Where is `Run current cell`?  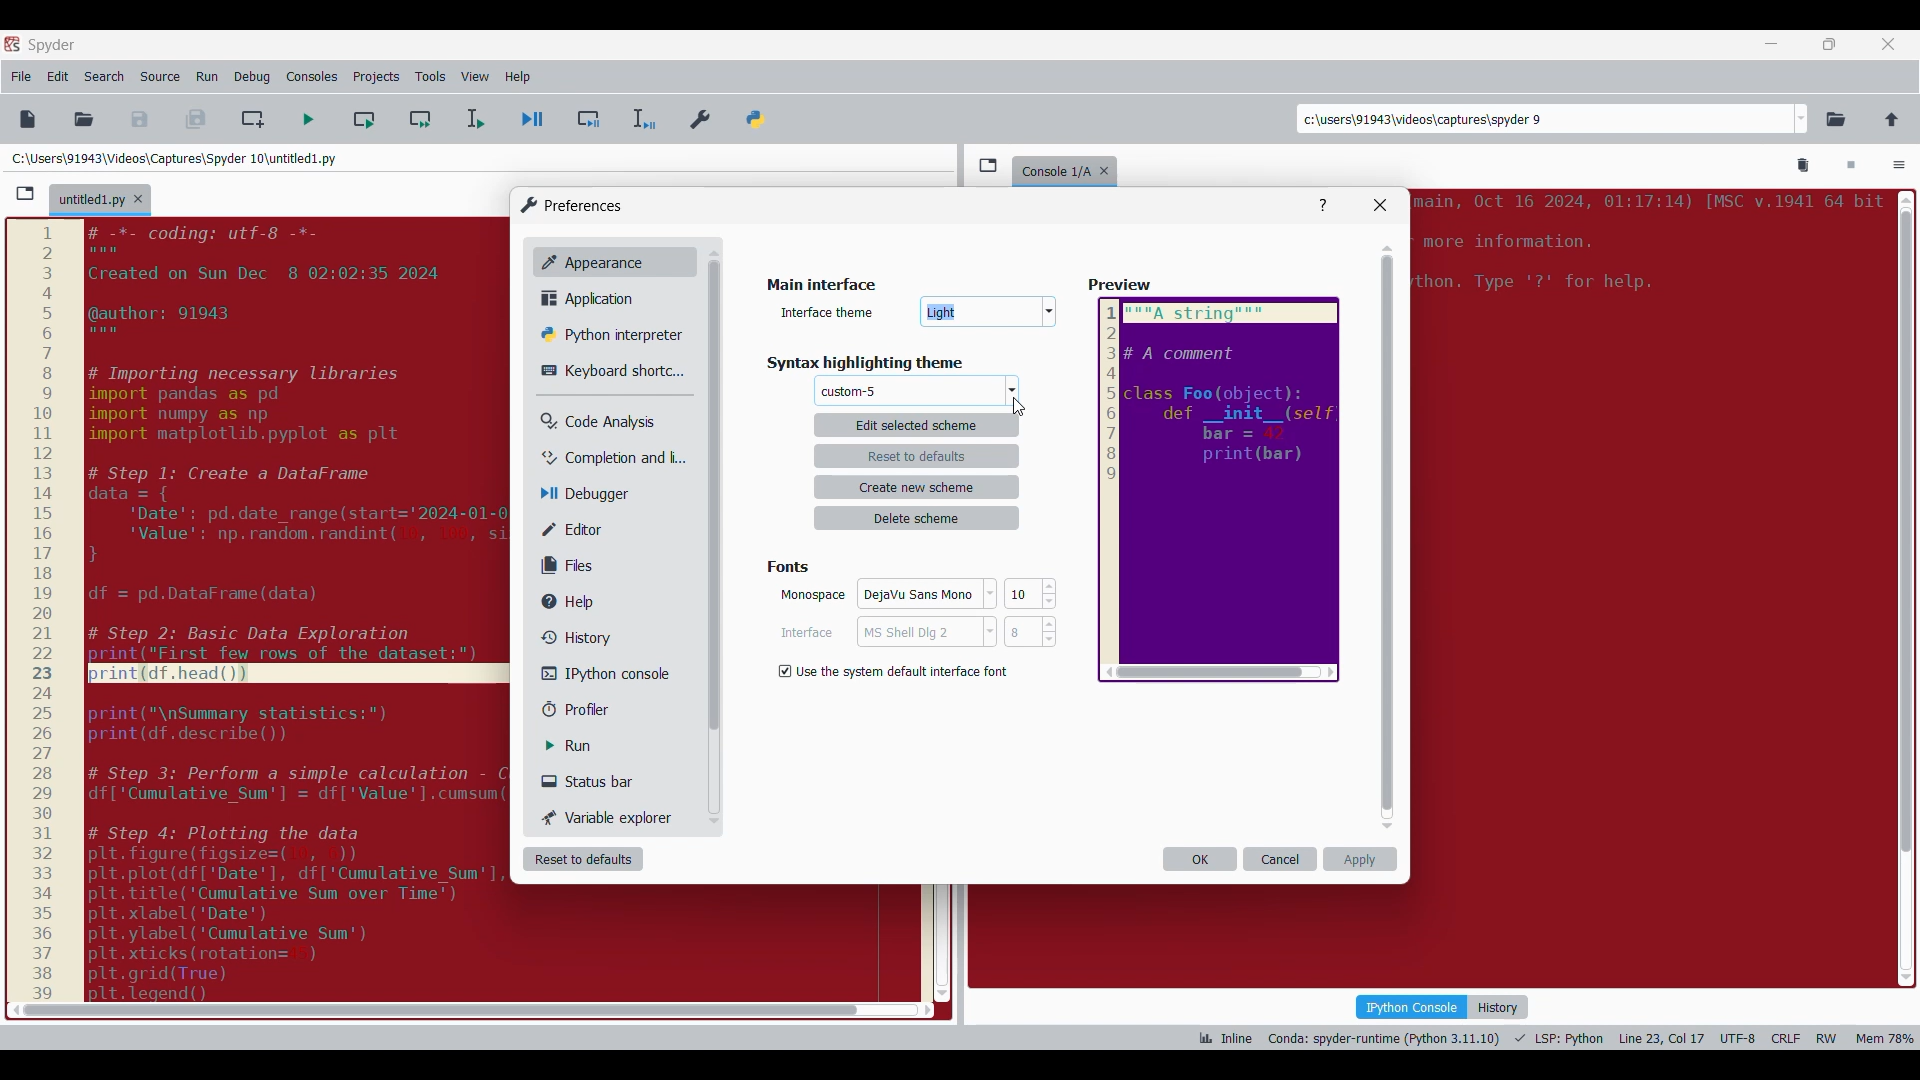
Run current cell is located at coordinates (364, 119).